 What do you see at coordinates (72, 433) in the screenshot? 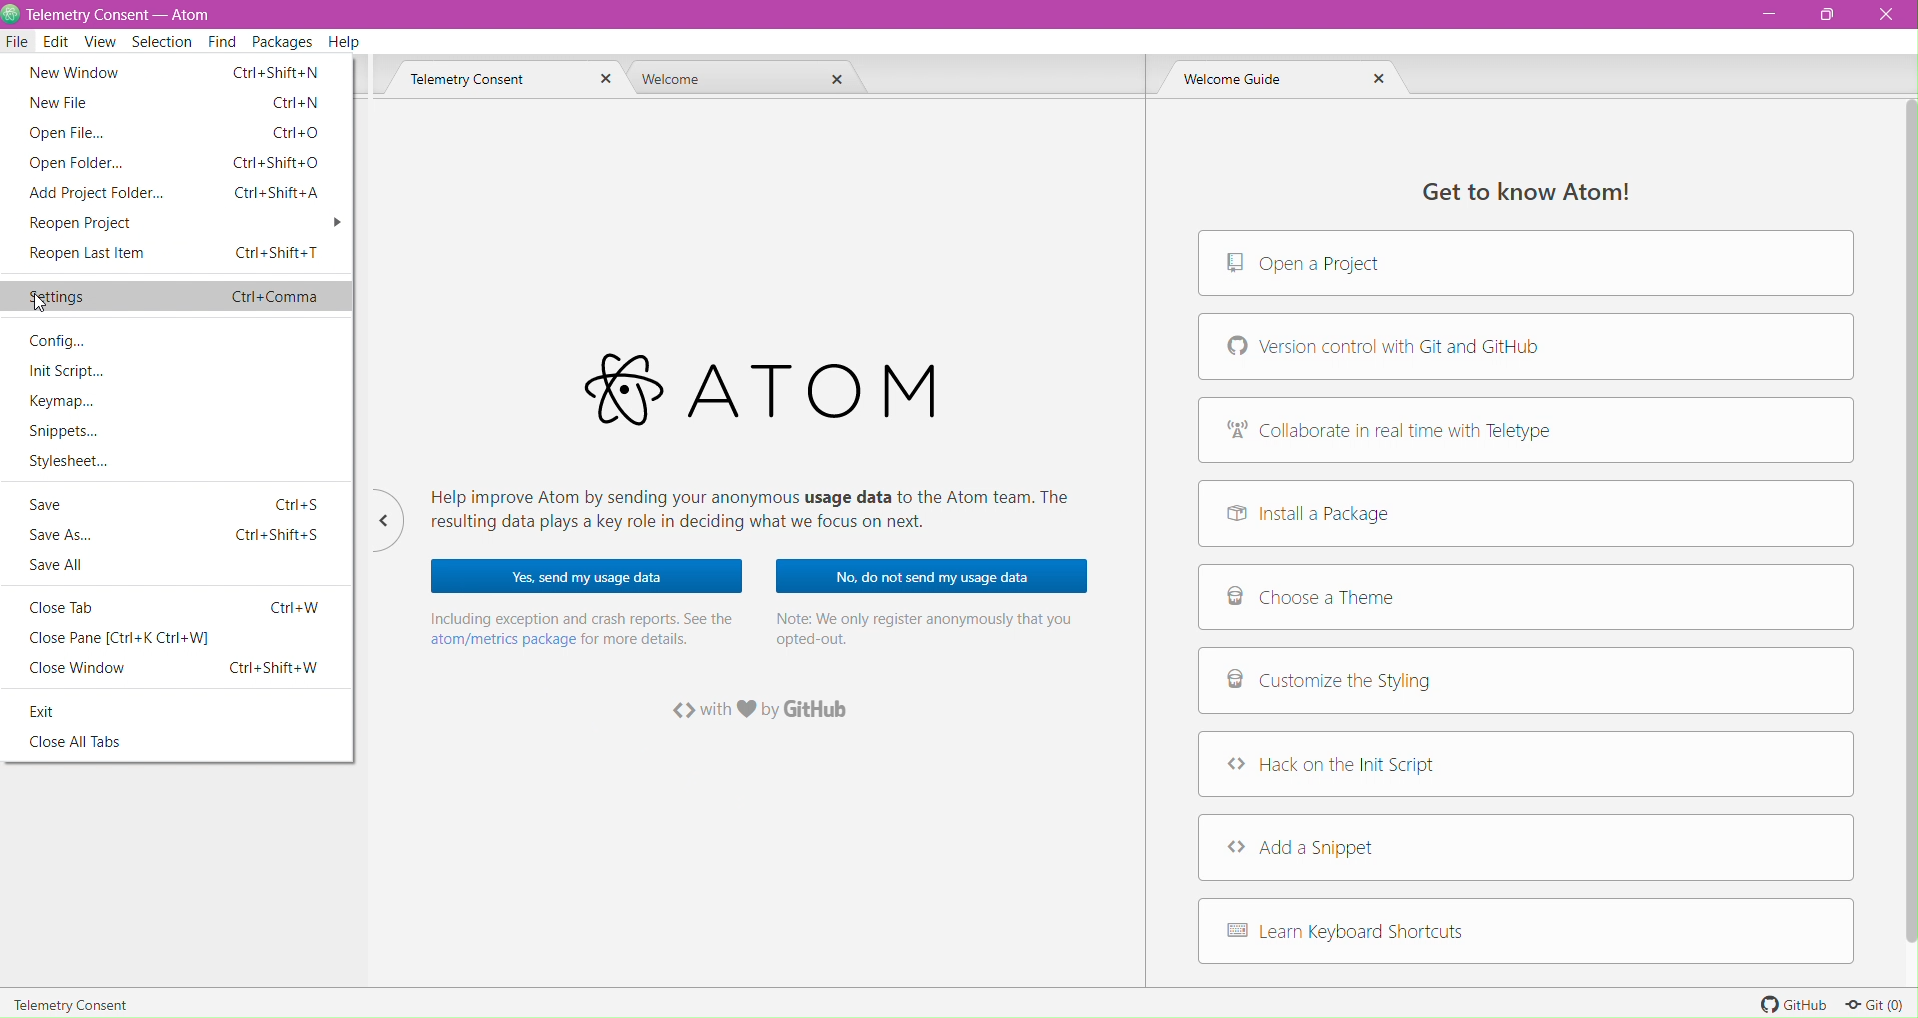
I see `Snippets` at bounding box center [72, 433].